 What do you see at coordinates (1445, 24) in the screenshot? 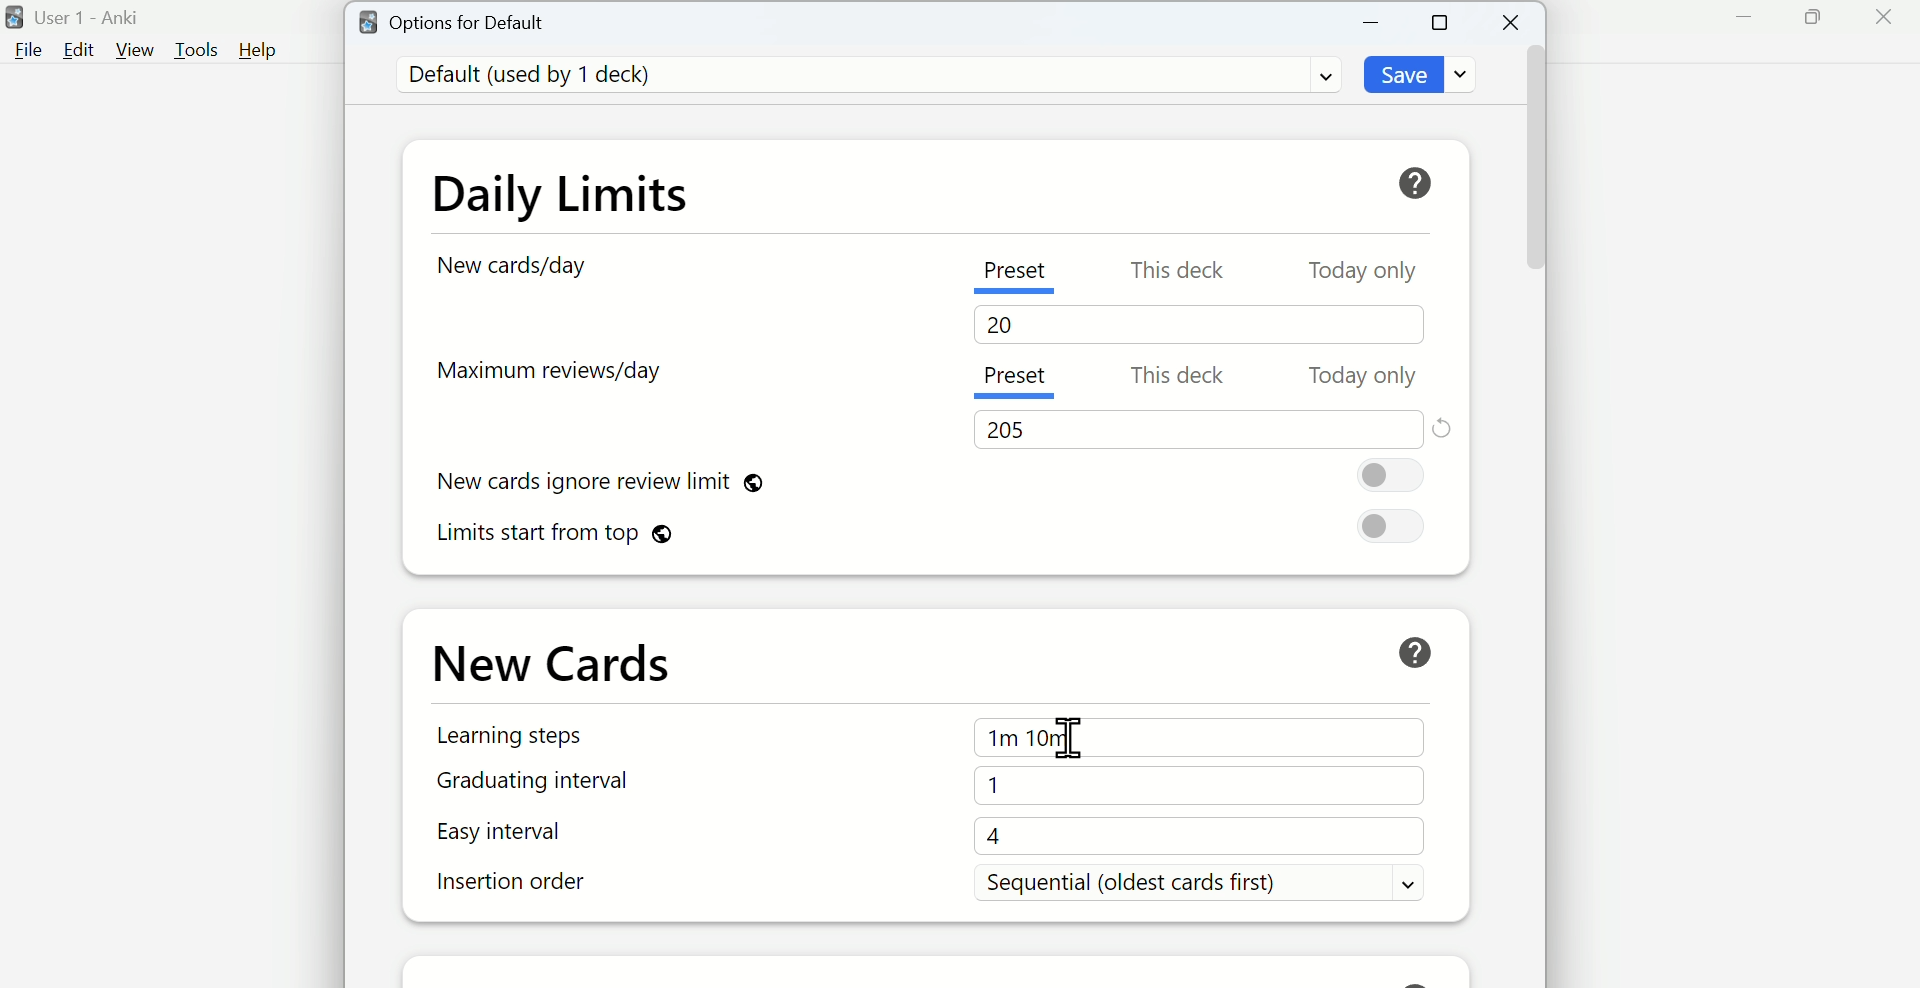
I see `Maximize` at bounding box center [1445, 24].